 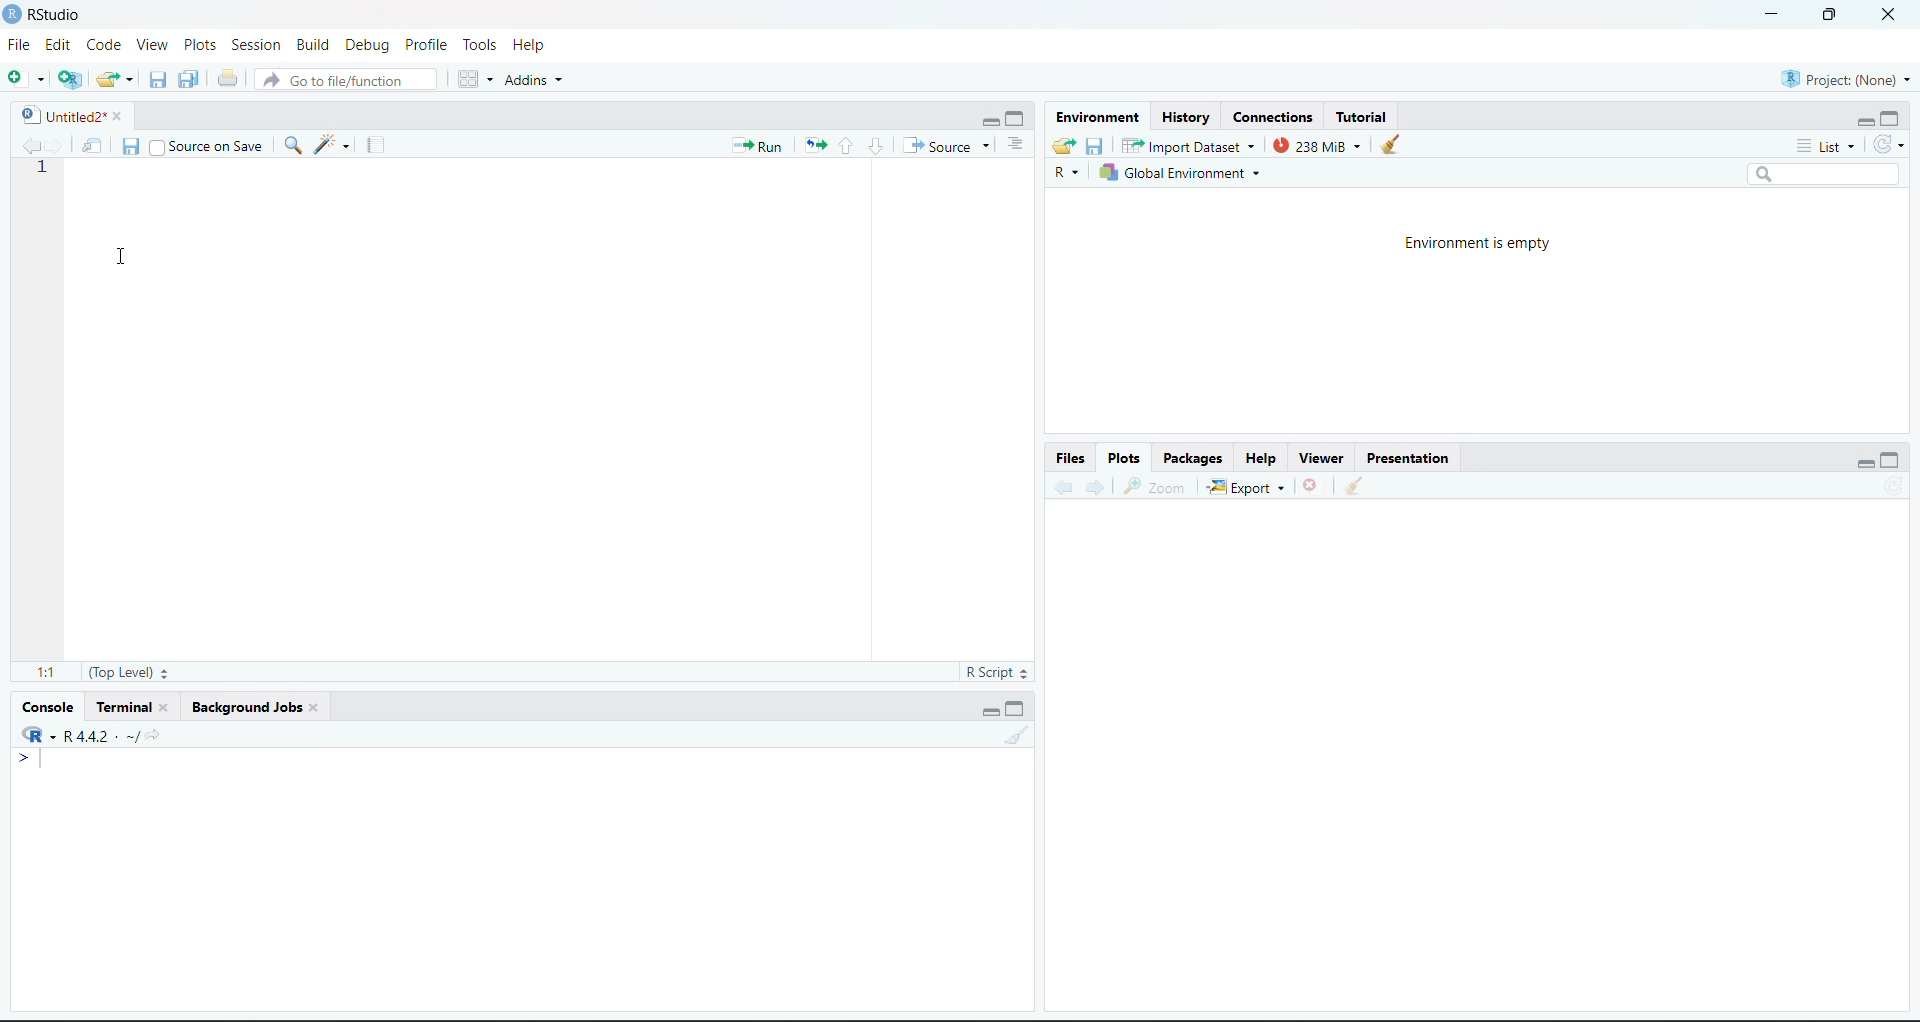 What do you see at coordinates (46, 673) in the screenshot?
I see `1:1` at bounding box center [46, 673].